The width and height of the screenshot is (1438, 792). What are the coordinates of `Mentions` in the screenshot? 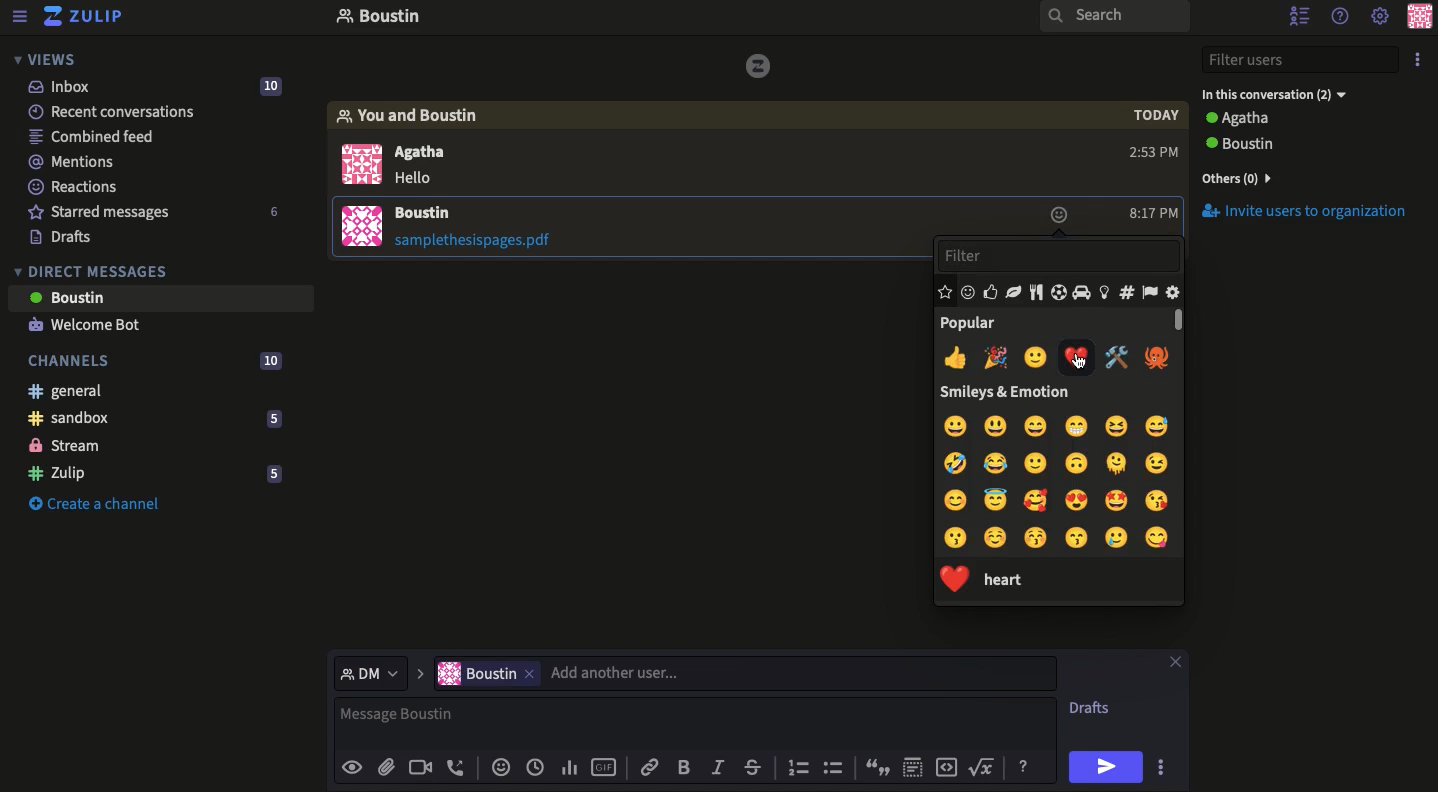 It's located at (72, 161).